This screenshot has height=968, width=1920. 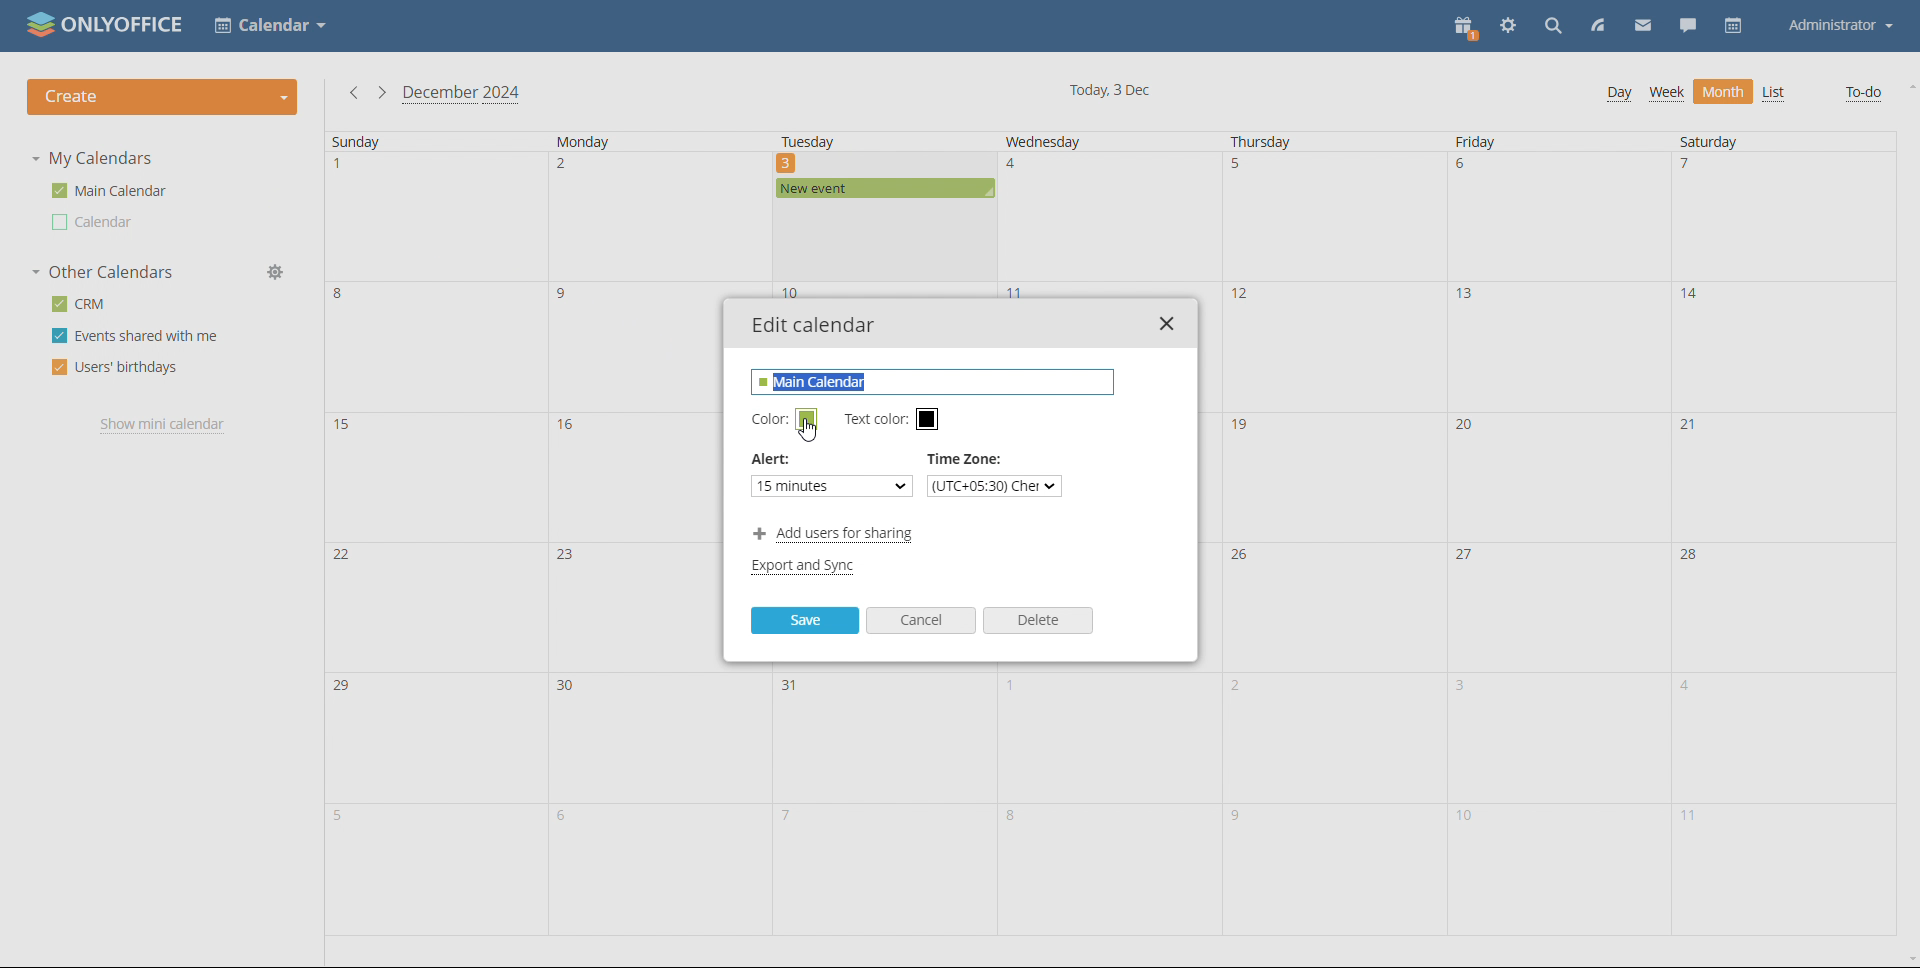 What do you see at coordinates (1555, 738) in the screenshot?
I see `date` at bounding box center [1555, 738].